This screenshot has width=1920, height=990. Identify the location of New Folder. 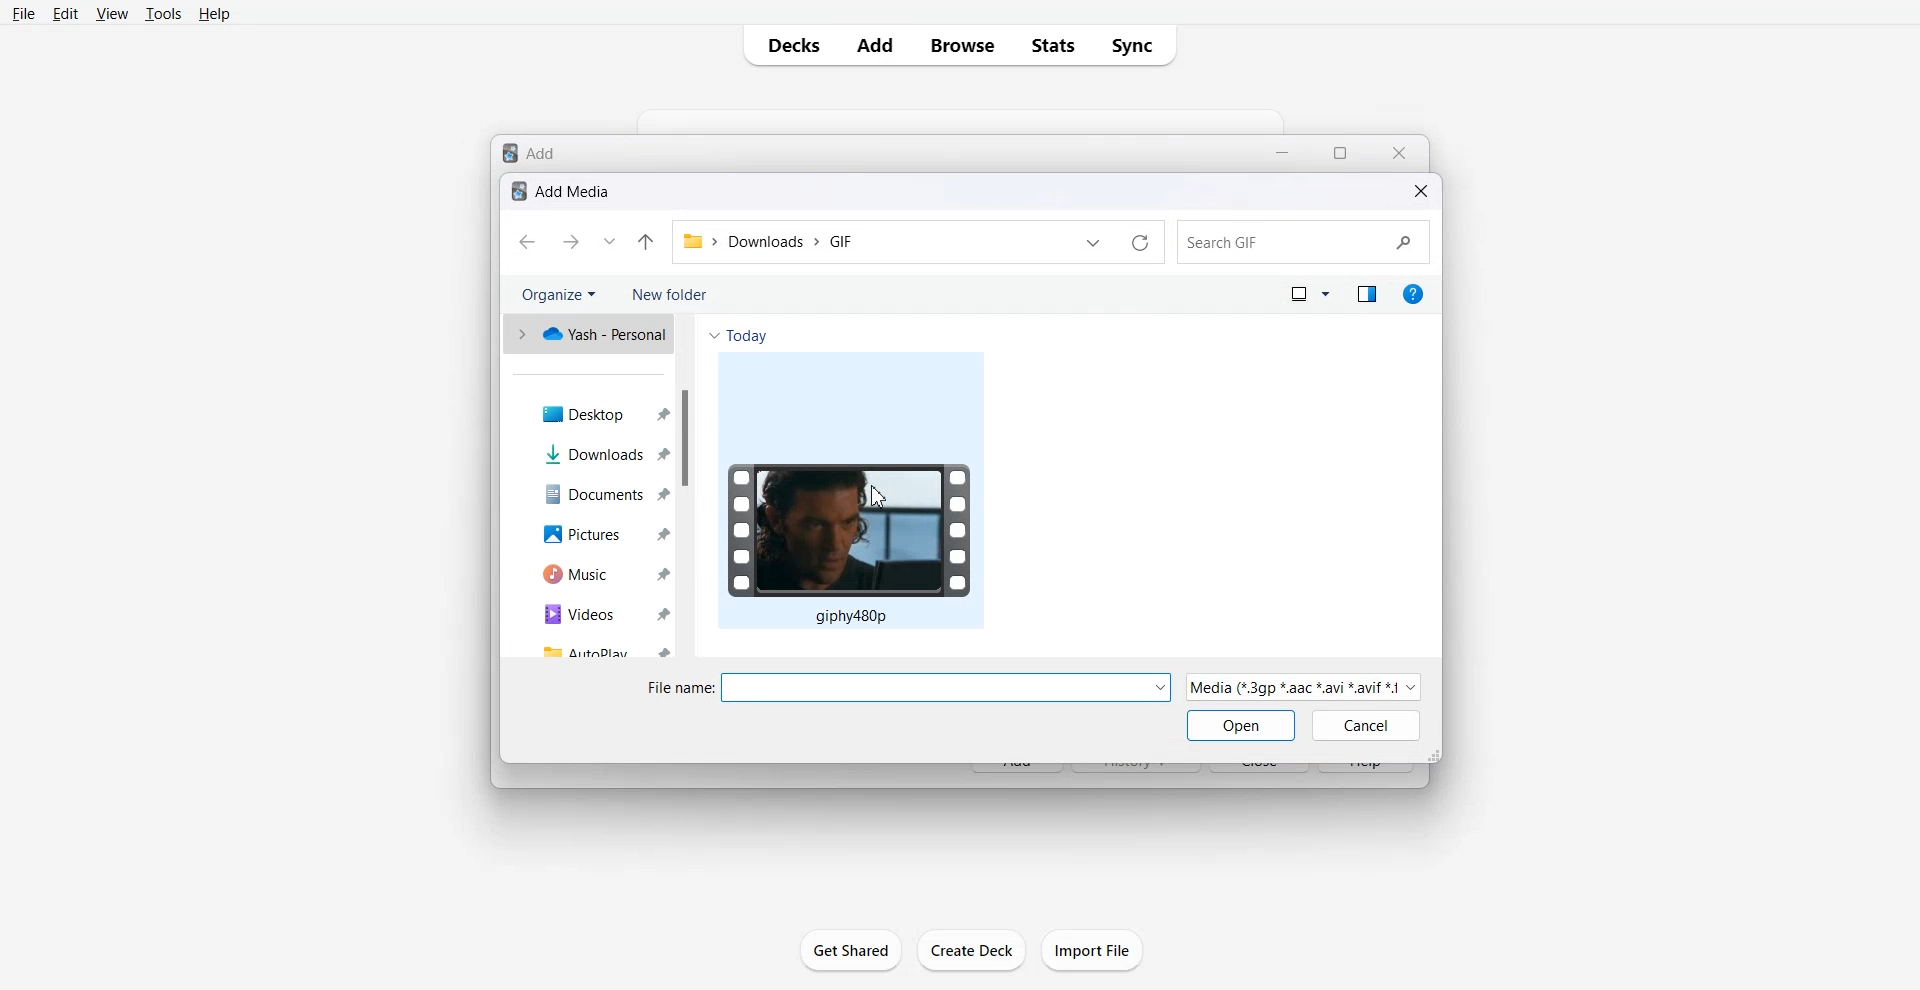
(669, 294).